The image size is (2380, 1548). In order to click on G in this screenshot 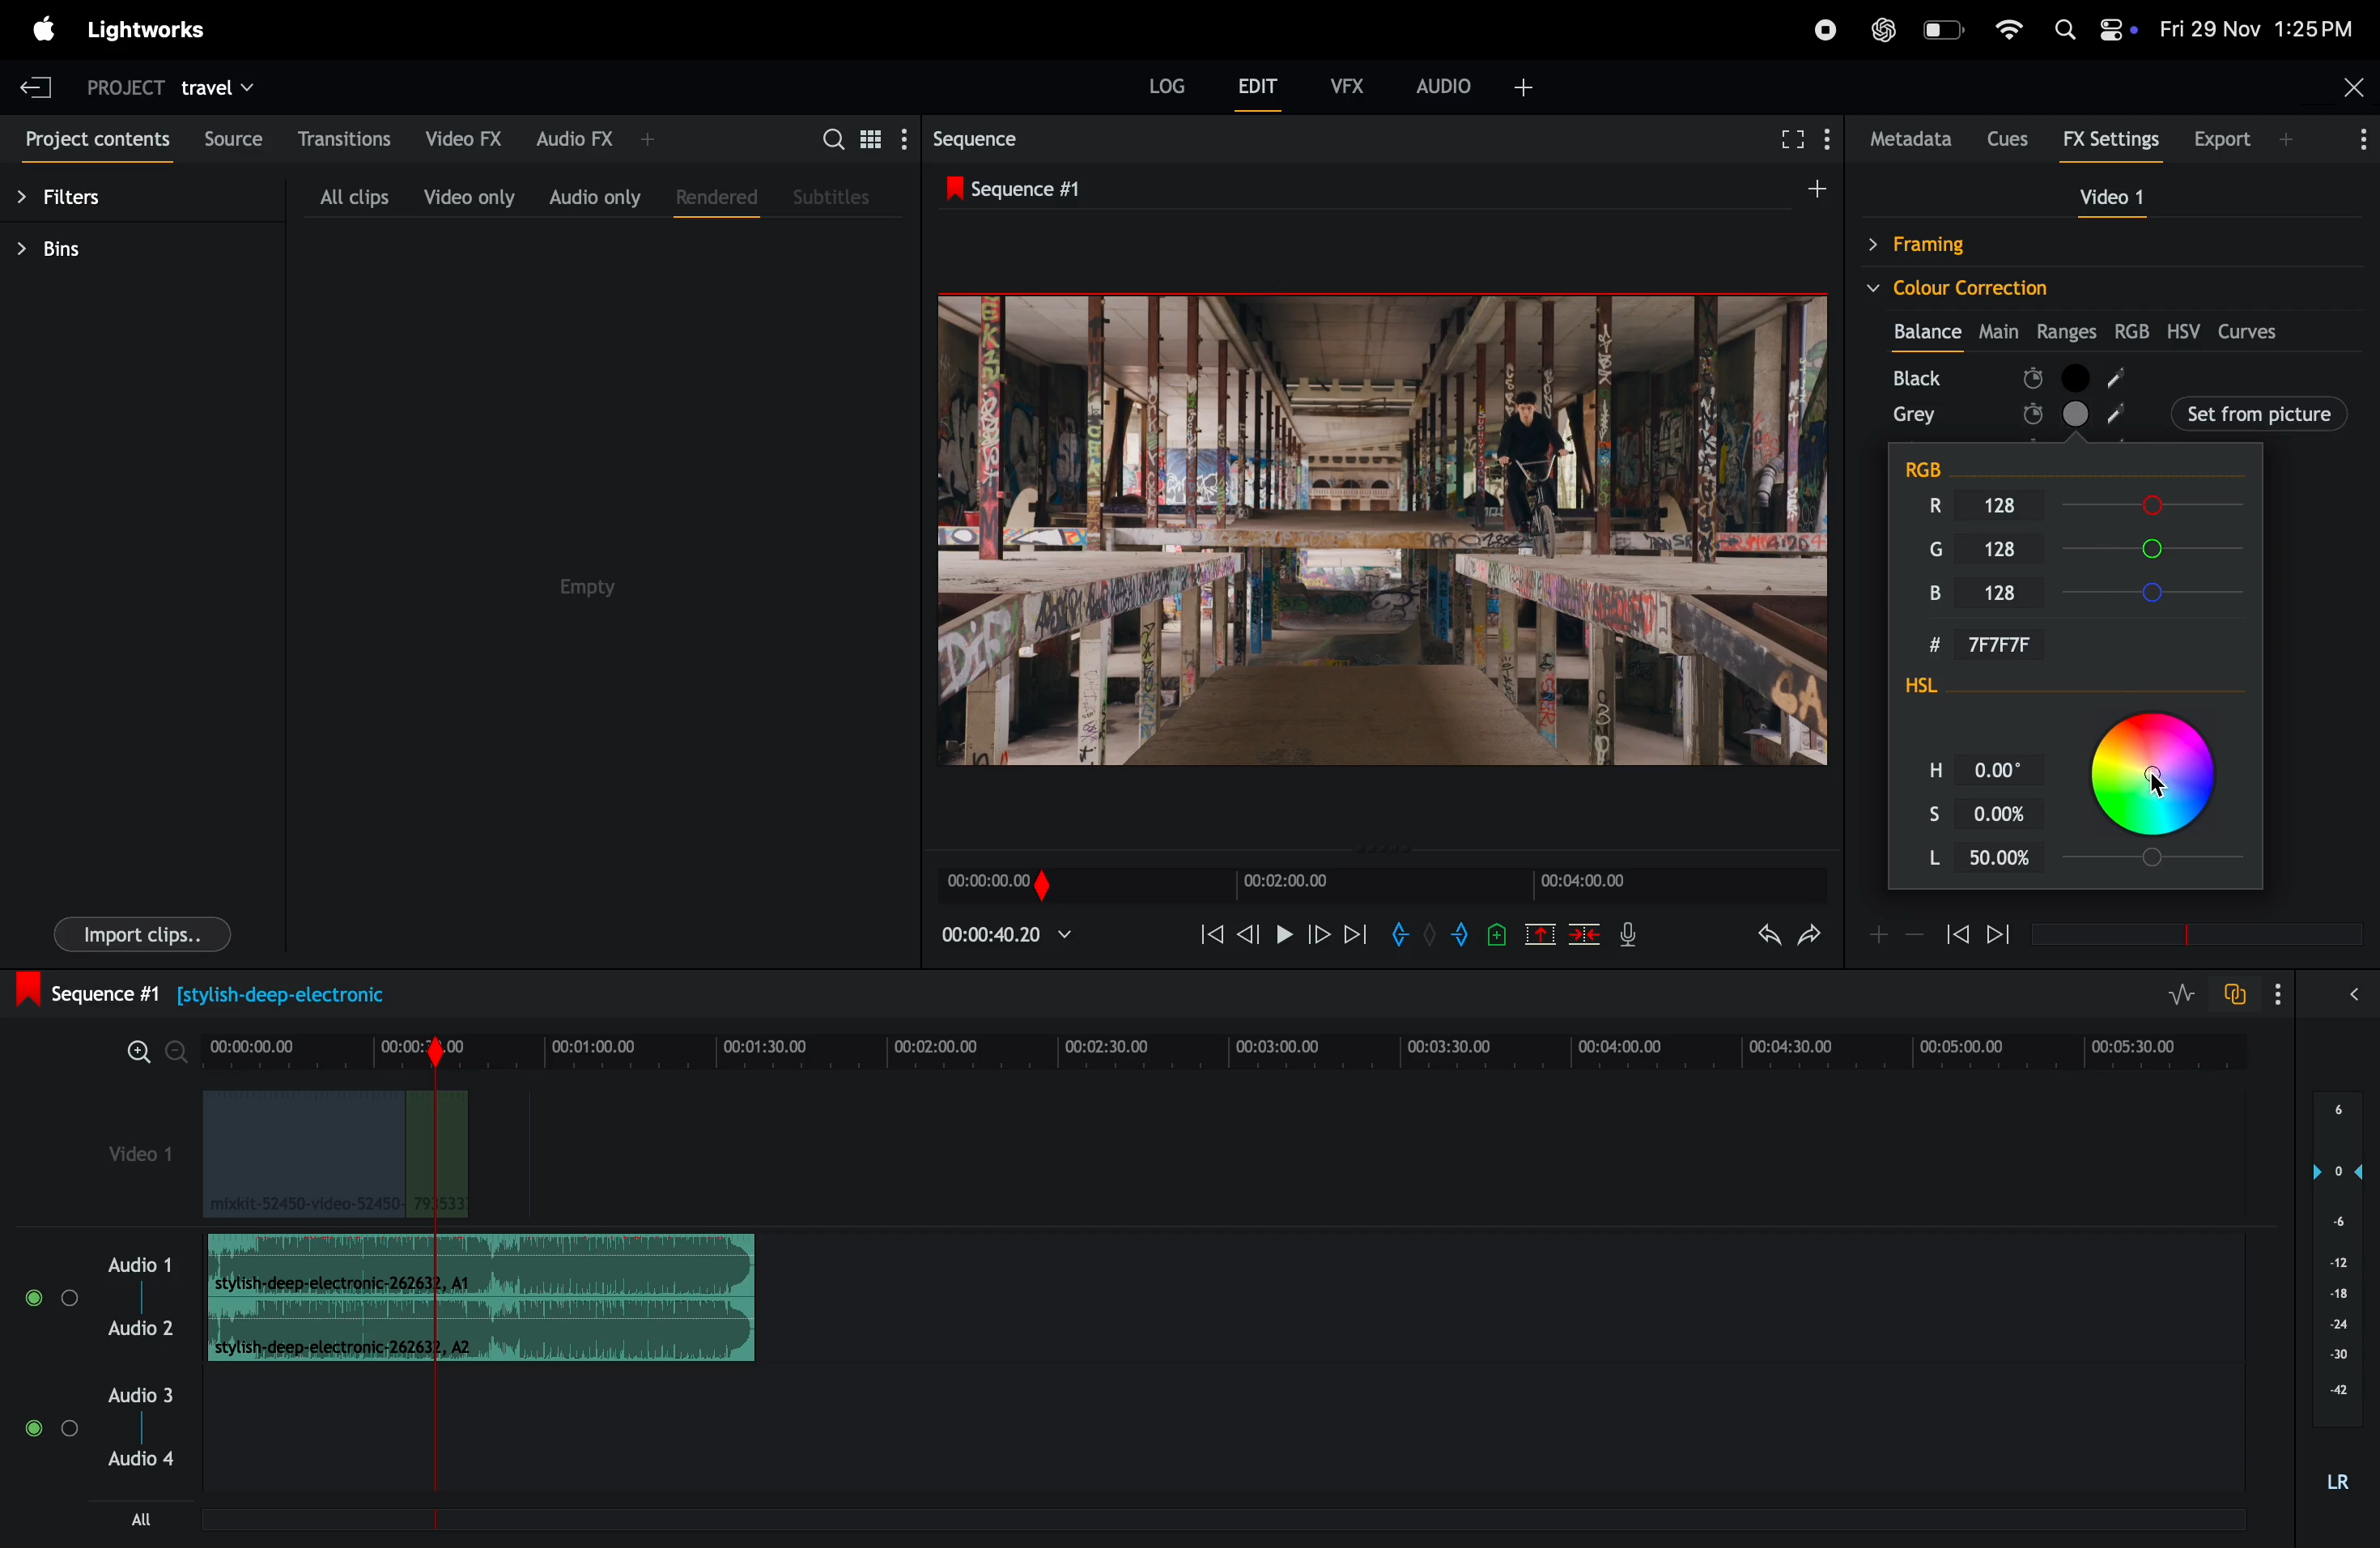, I will do `click(1927, 545)`.